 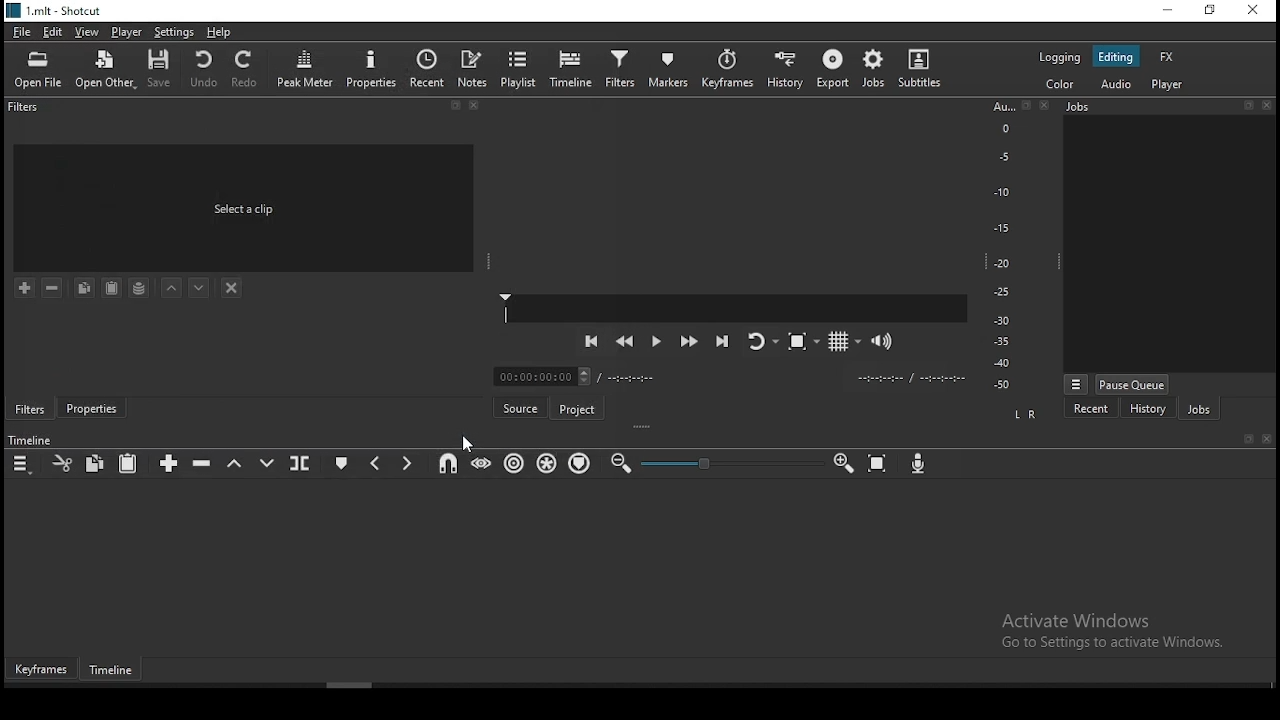 What do you see at coordinates (233, 287) in the screenshot?
I see `deselect the filter` at bounding box center [233, 287].